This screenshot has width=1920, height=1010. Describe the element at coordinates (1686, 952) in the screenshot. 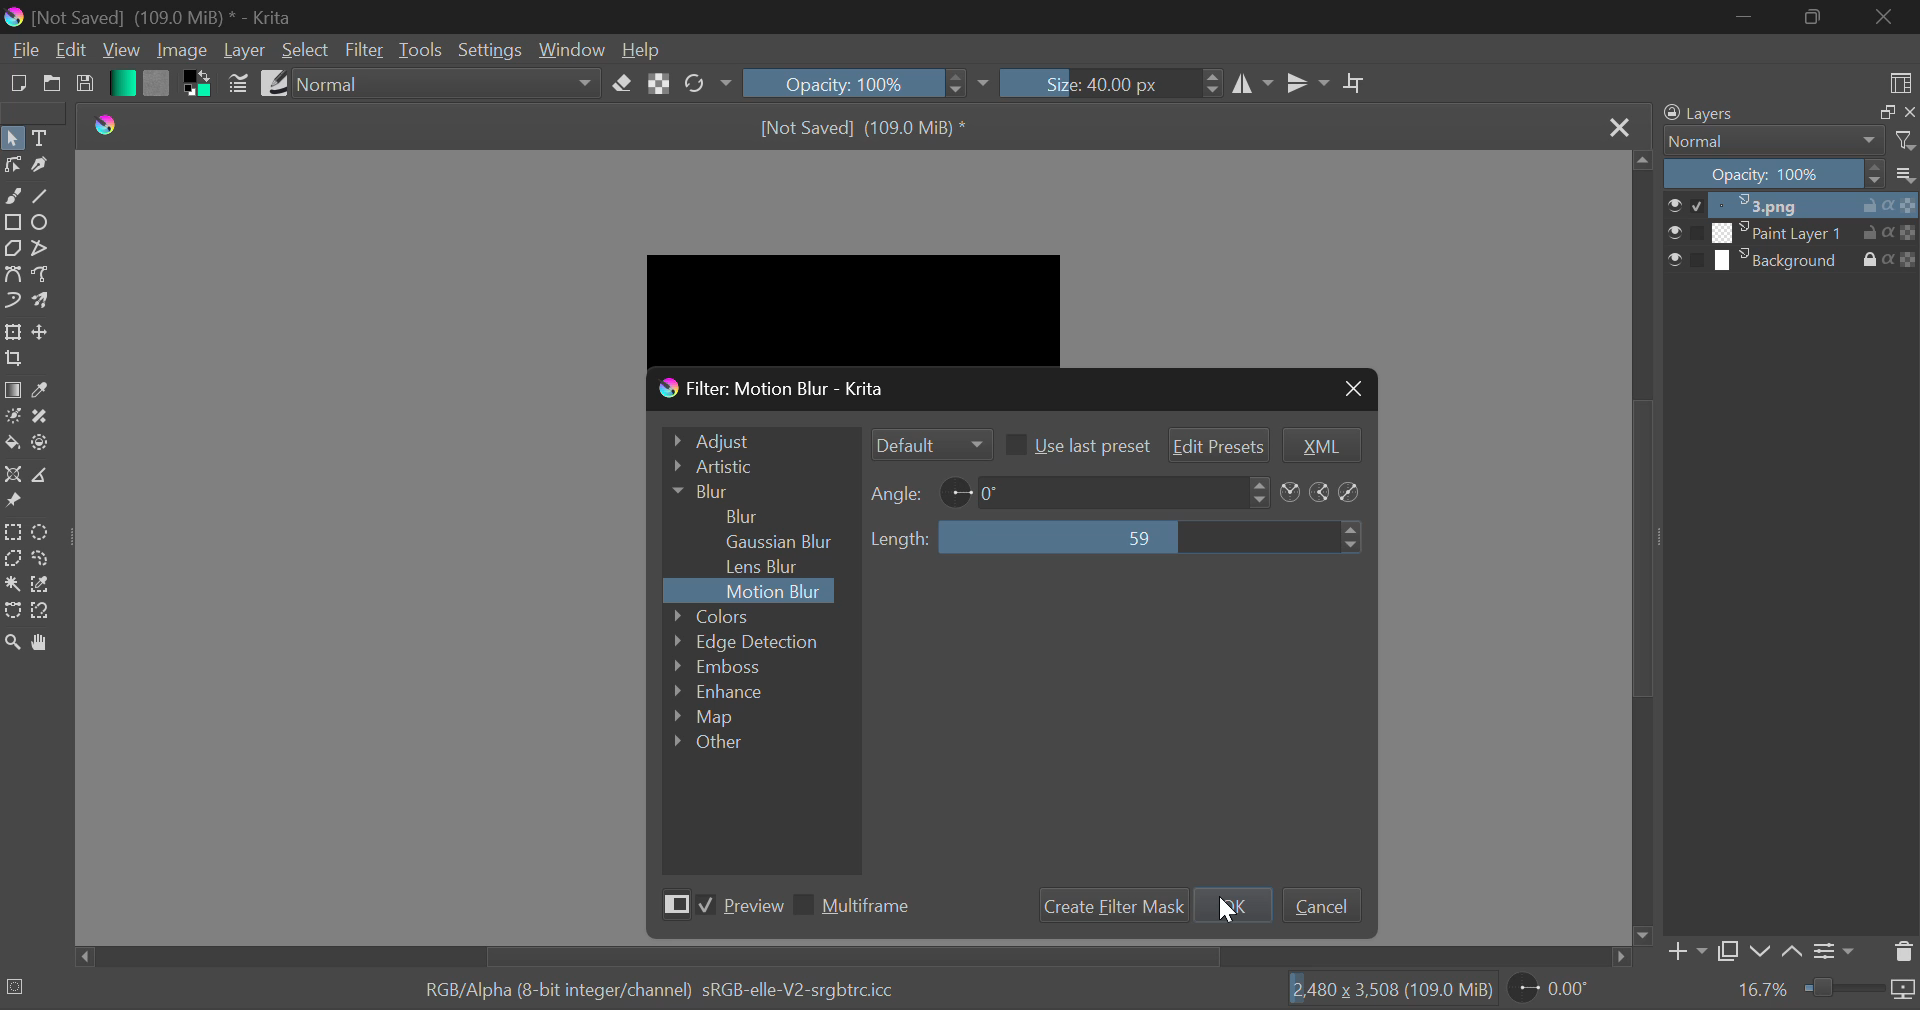

I see `Add Layer` at that location.